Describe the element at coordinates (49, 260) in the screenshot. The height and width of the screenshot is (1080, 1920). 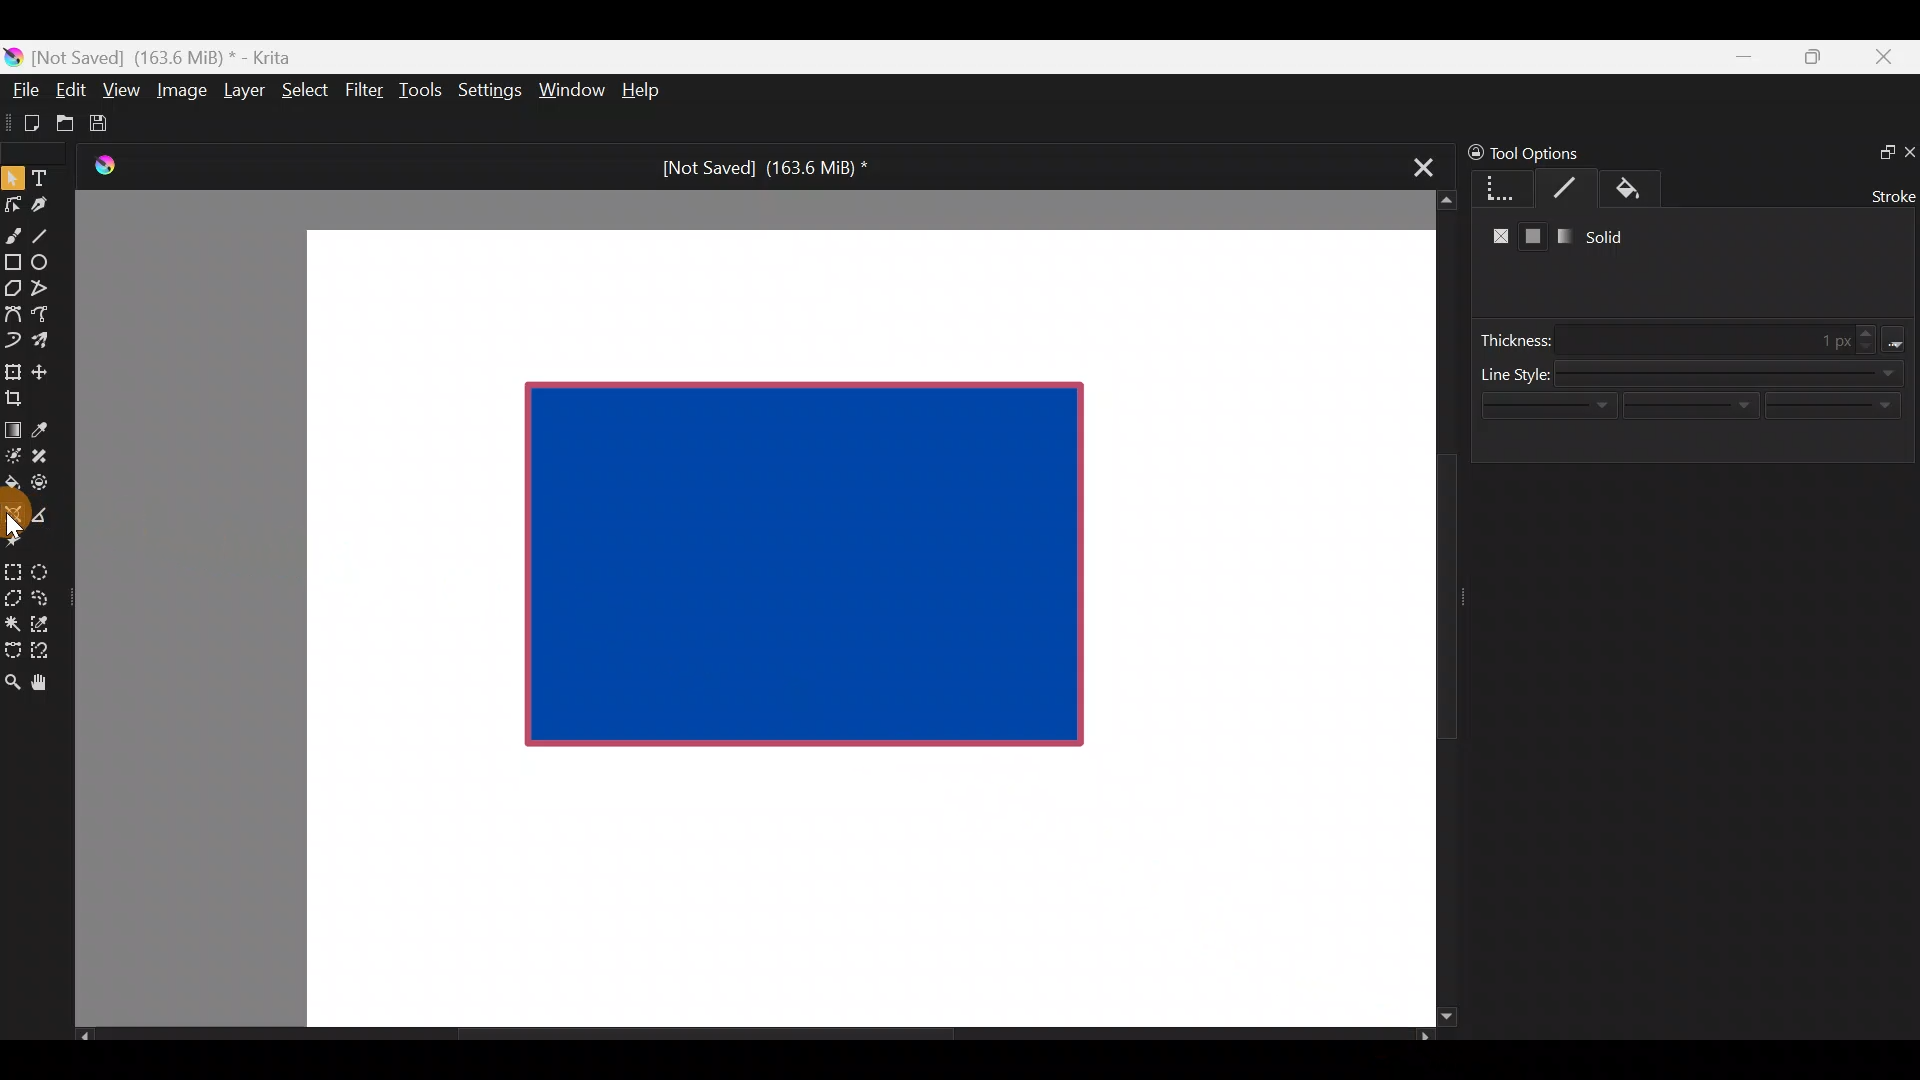
I see `Ellipse tool` at that location.